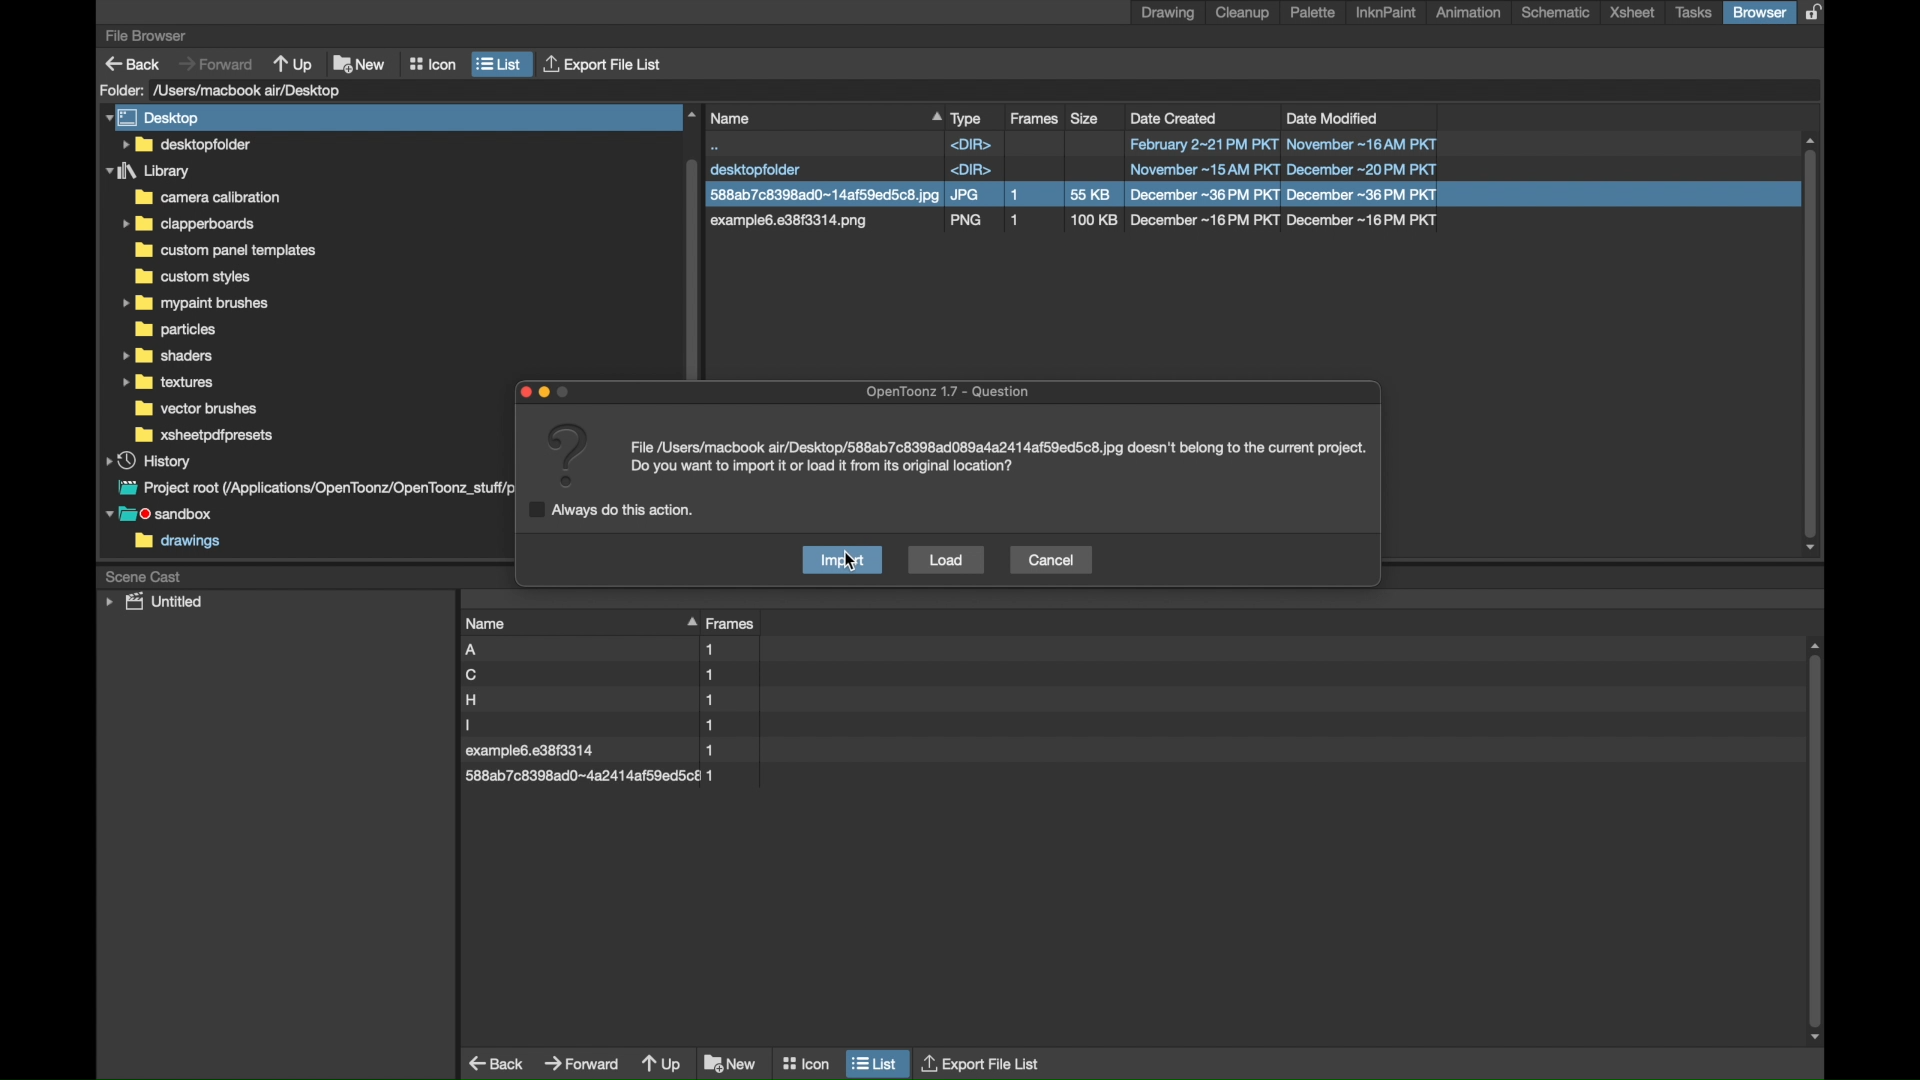 The width and height of the screenshot is (1920, 1080). Describe the element at coordinates (1175, 118) in the screenshot. I see `date created` at that location.